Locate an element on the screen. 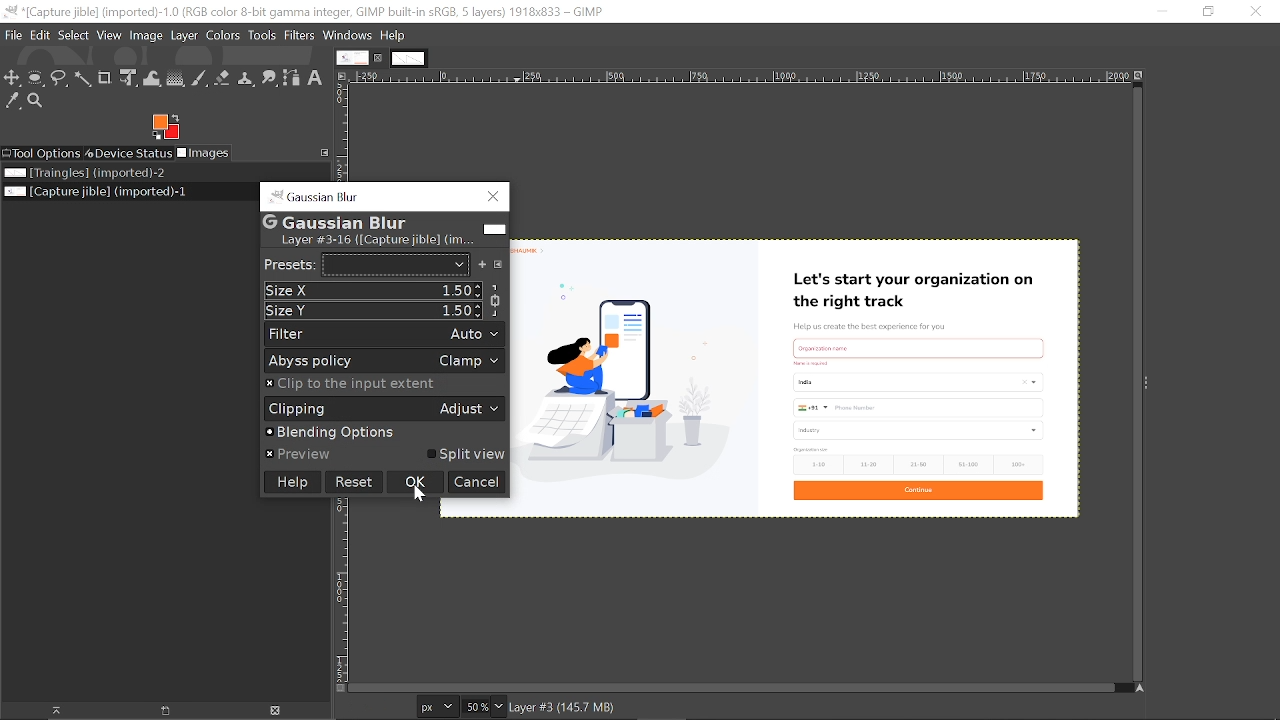  Windows is located at coordinates (349, 35).